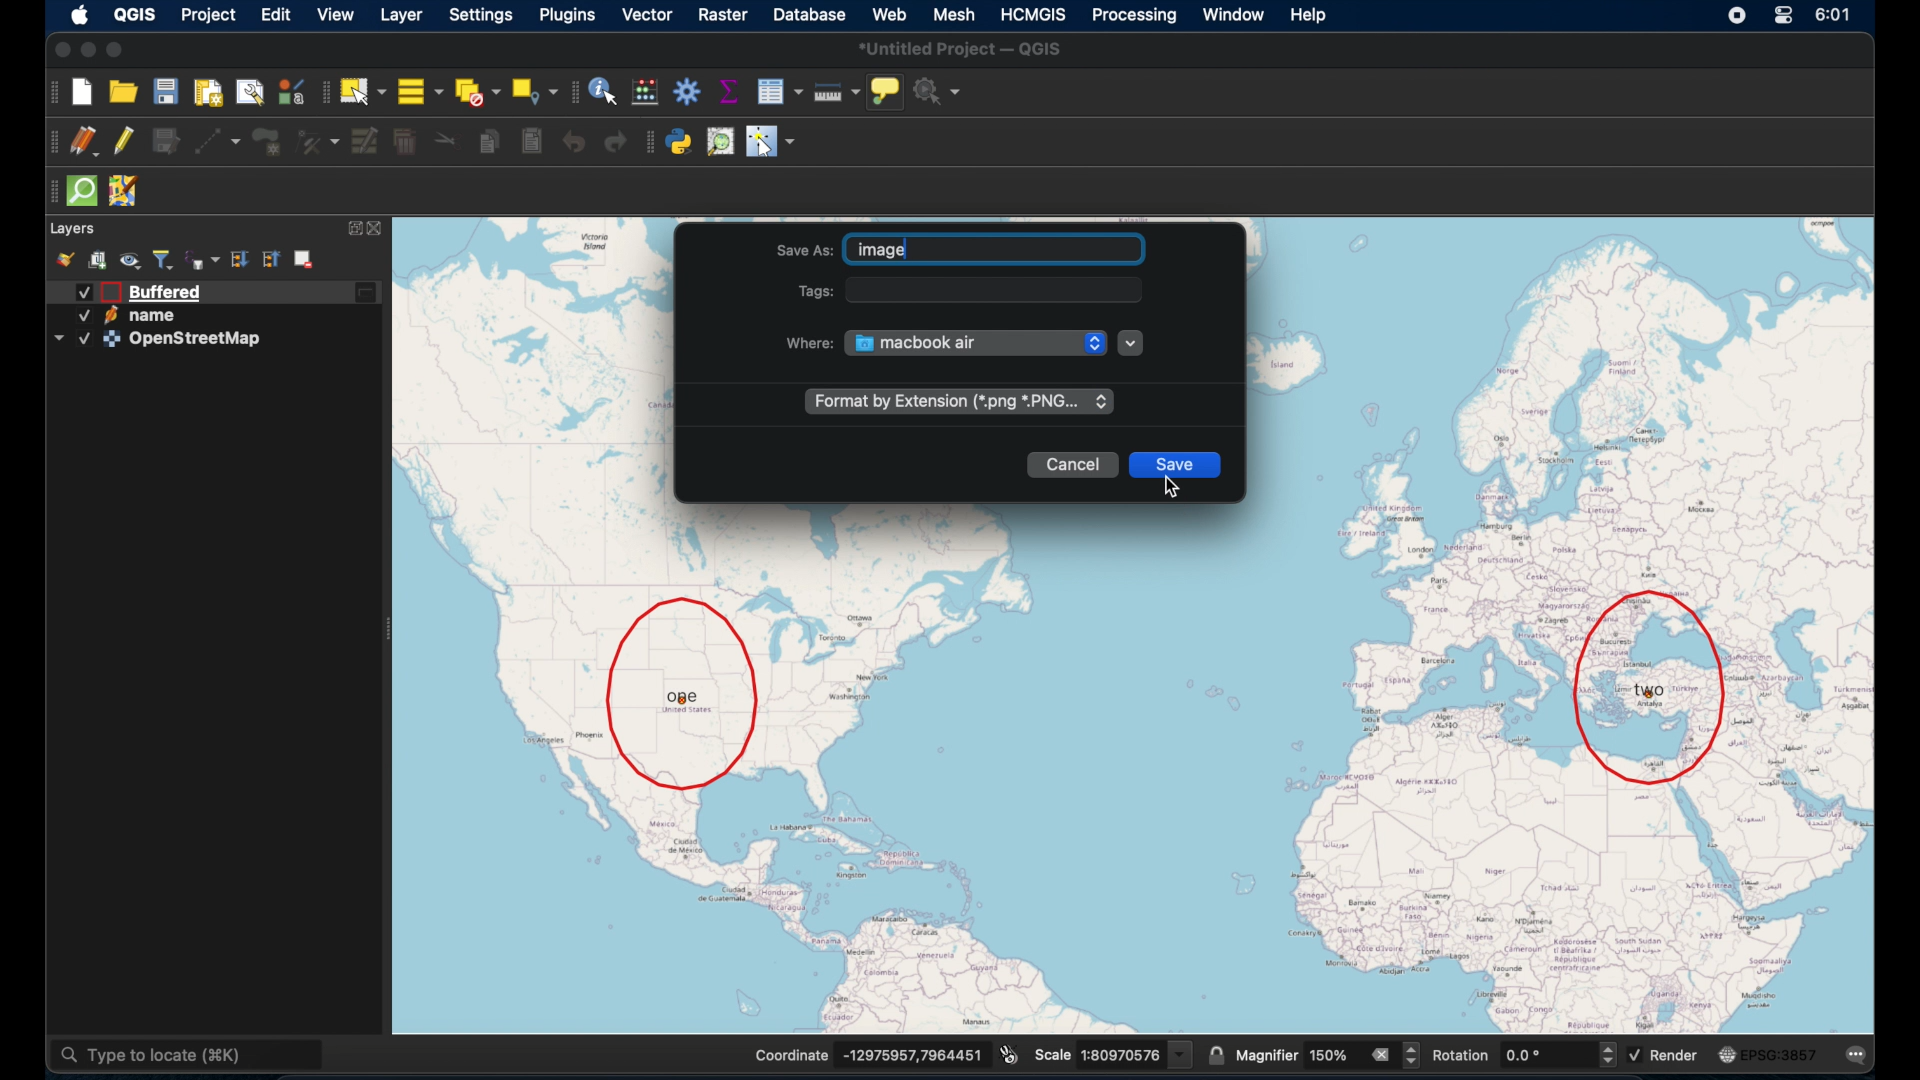  Describe the element at coordinates (1007, 1051) in the screenshot. I see `toggle extents and position mouse display` at that location.